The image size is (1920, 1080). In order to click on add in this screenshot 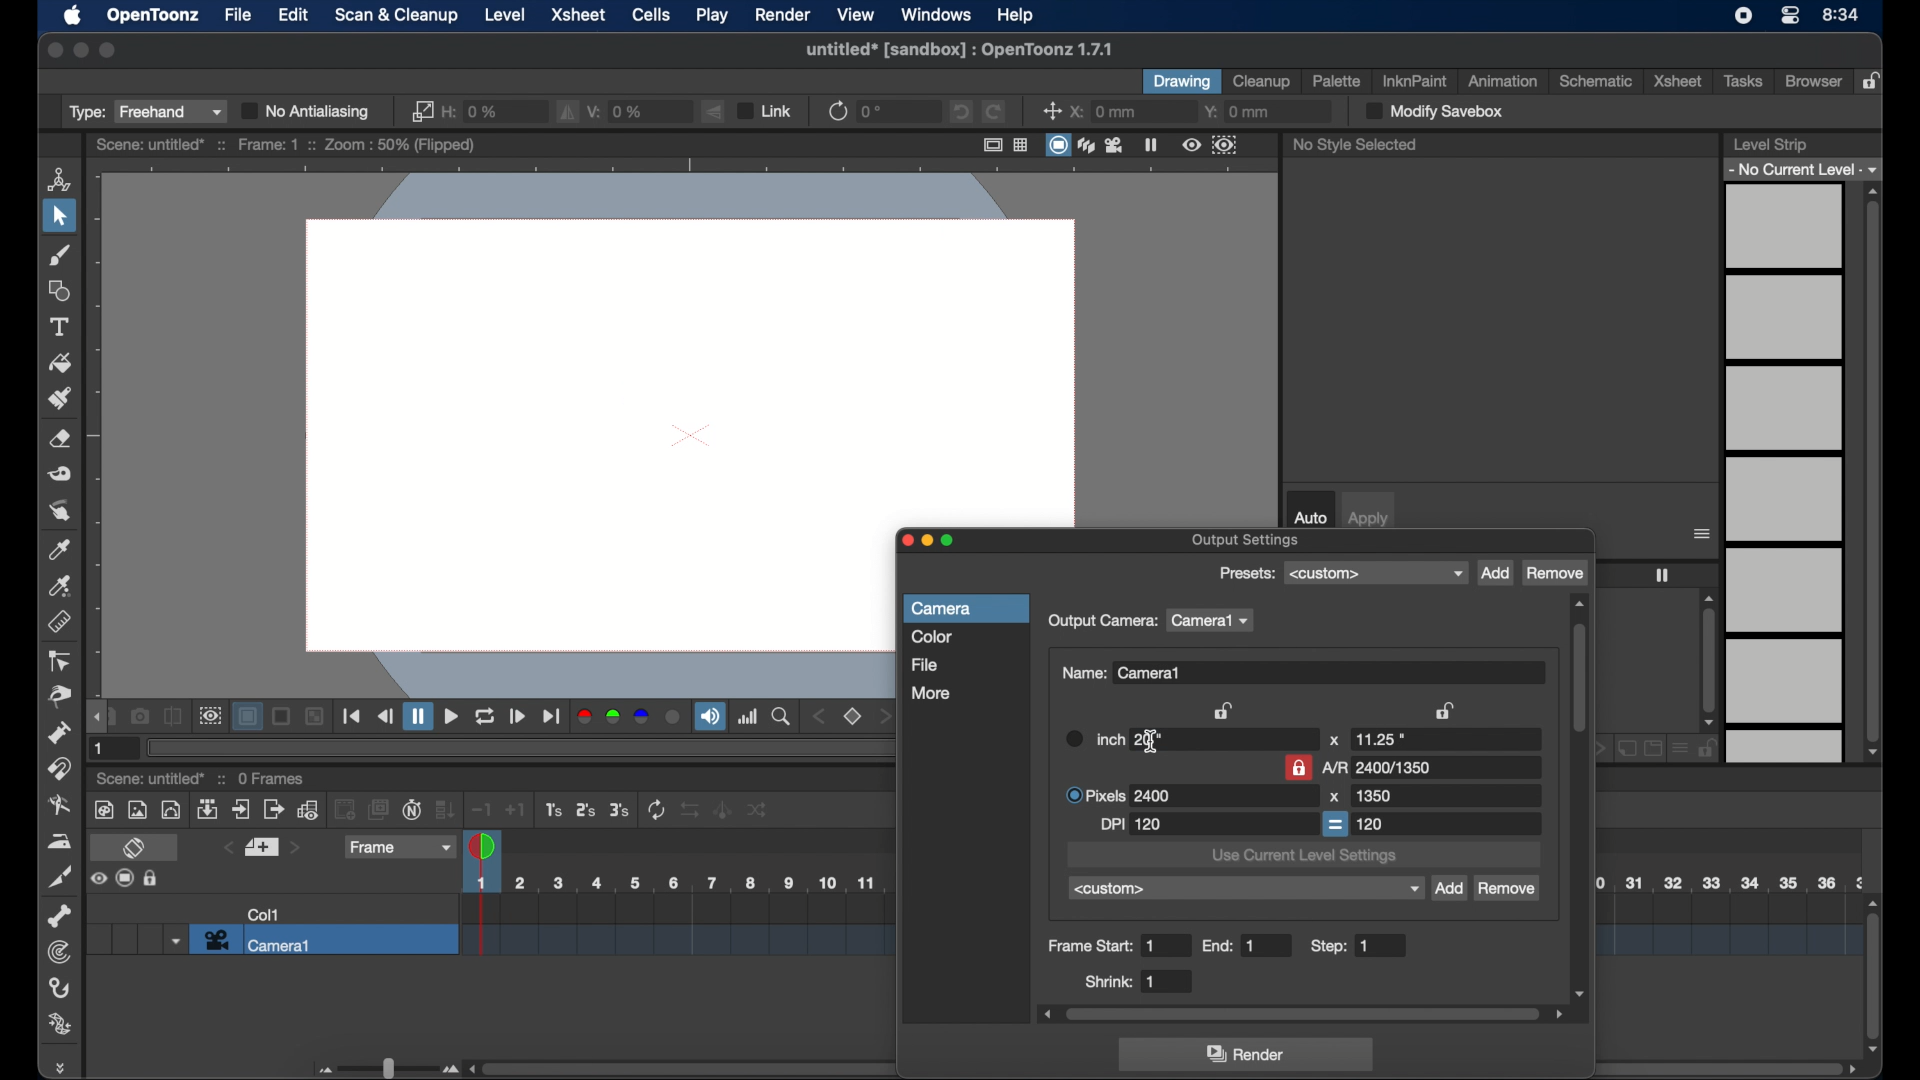, I will do `click(1495, 574)`.